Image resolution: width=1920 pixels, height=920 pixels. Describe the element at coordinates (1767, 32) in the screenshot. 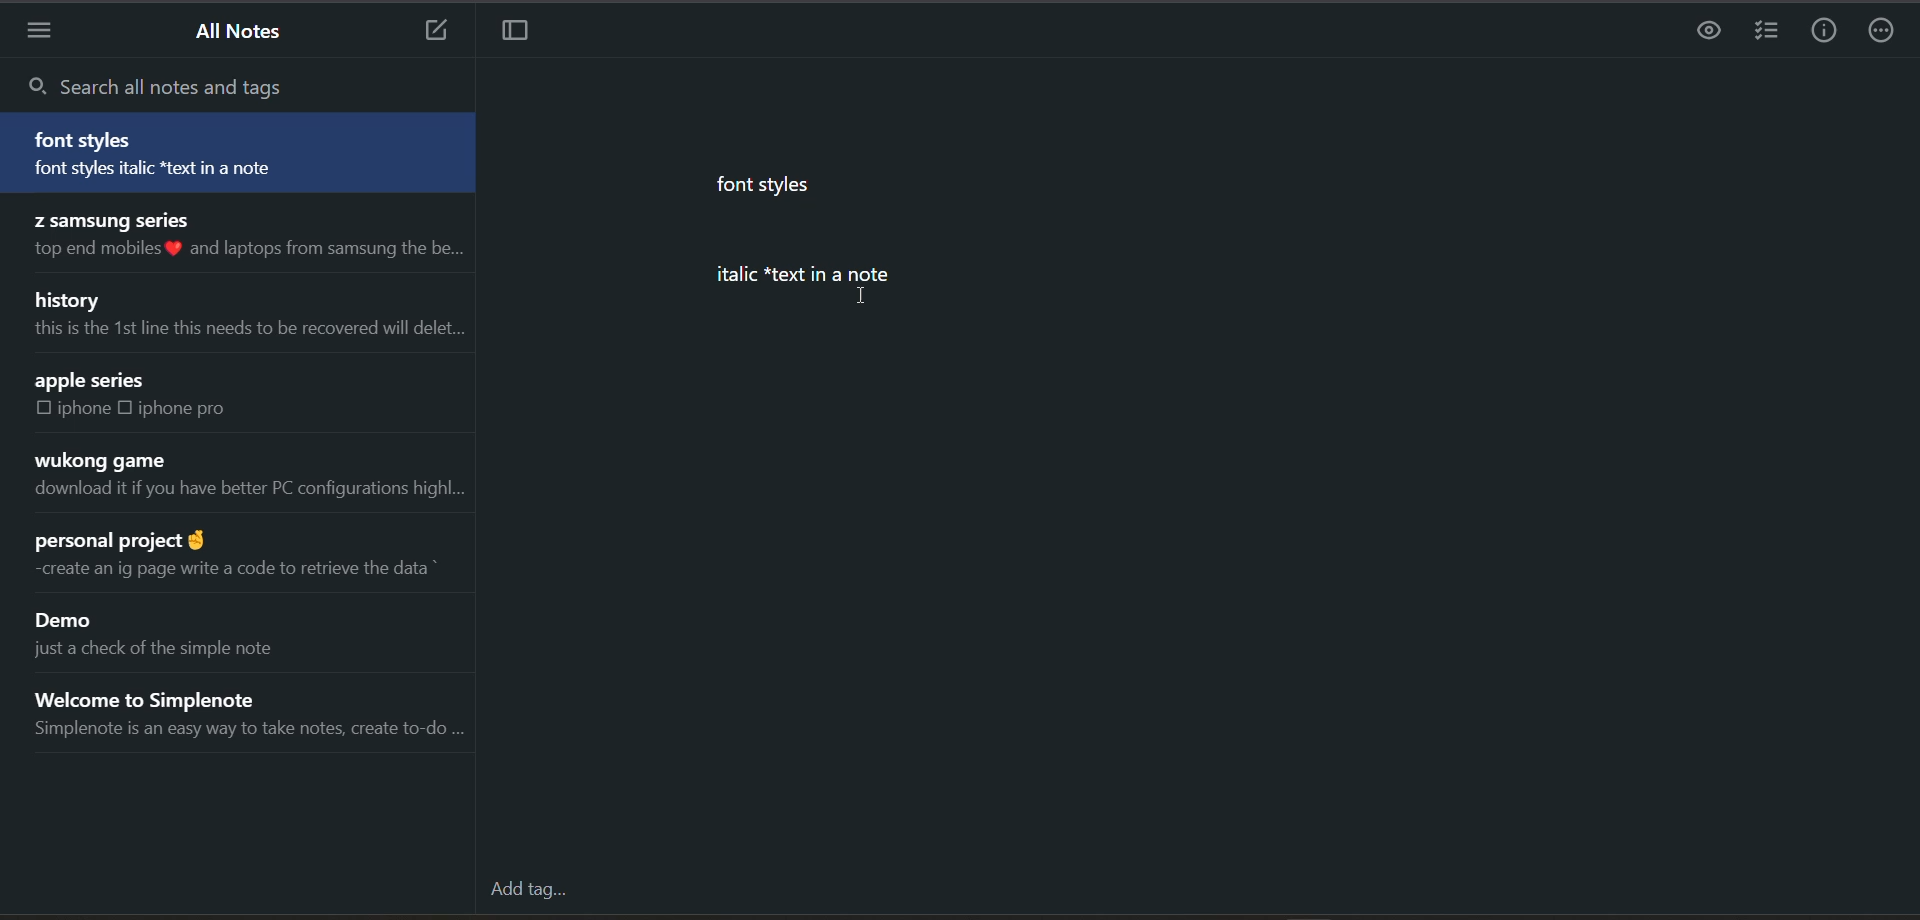

I see `insert checklist` at that location.